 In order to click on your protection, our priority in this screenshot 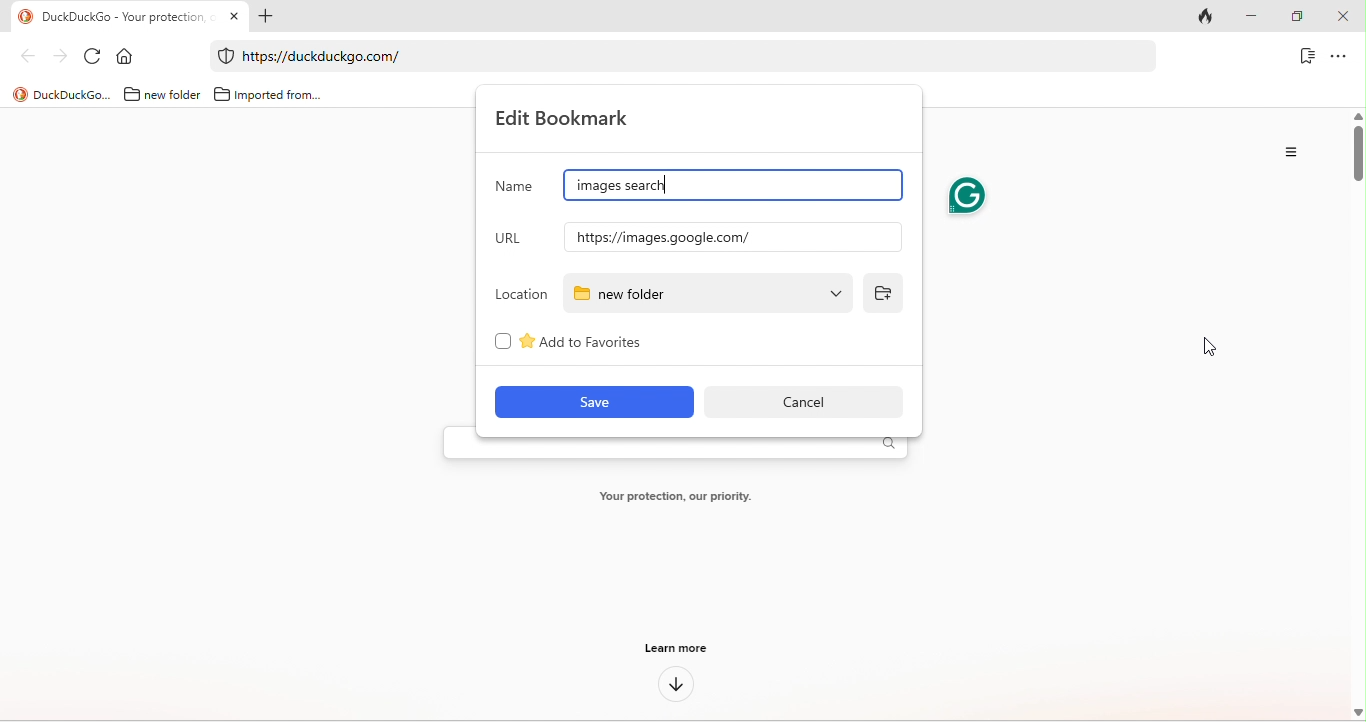, I will do `click(674, 498)`.